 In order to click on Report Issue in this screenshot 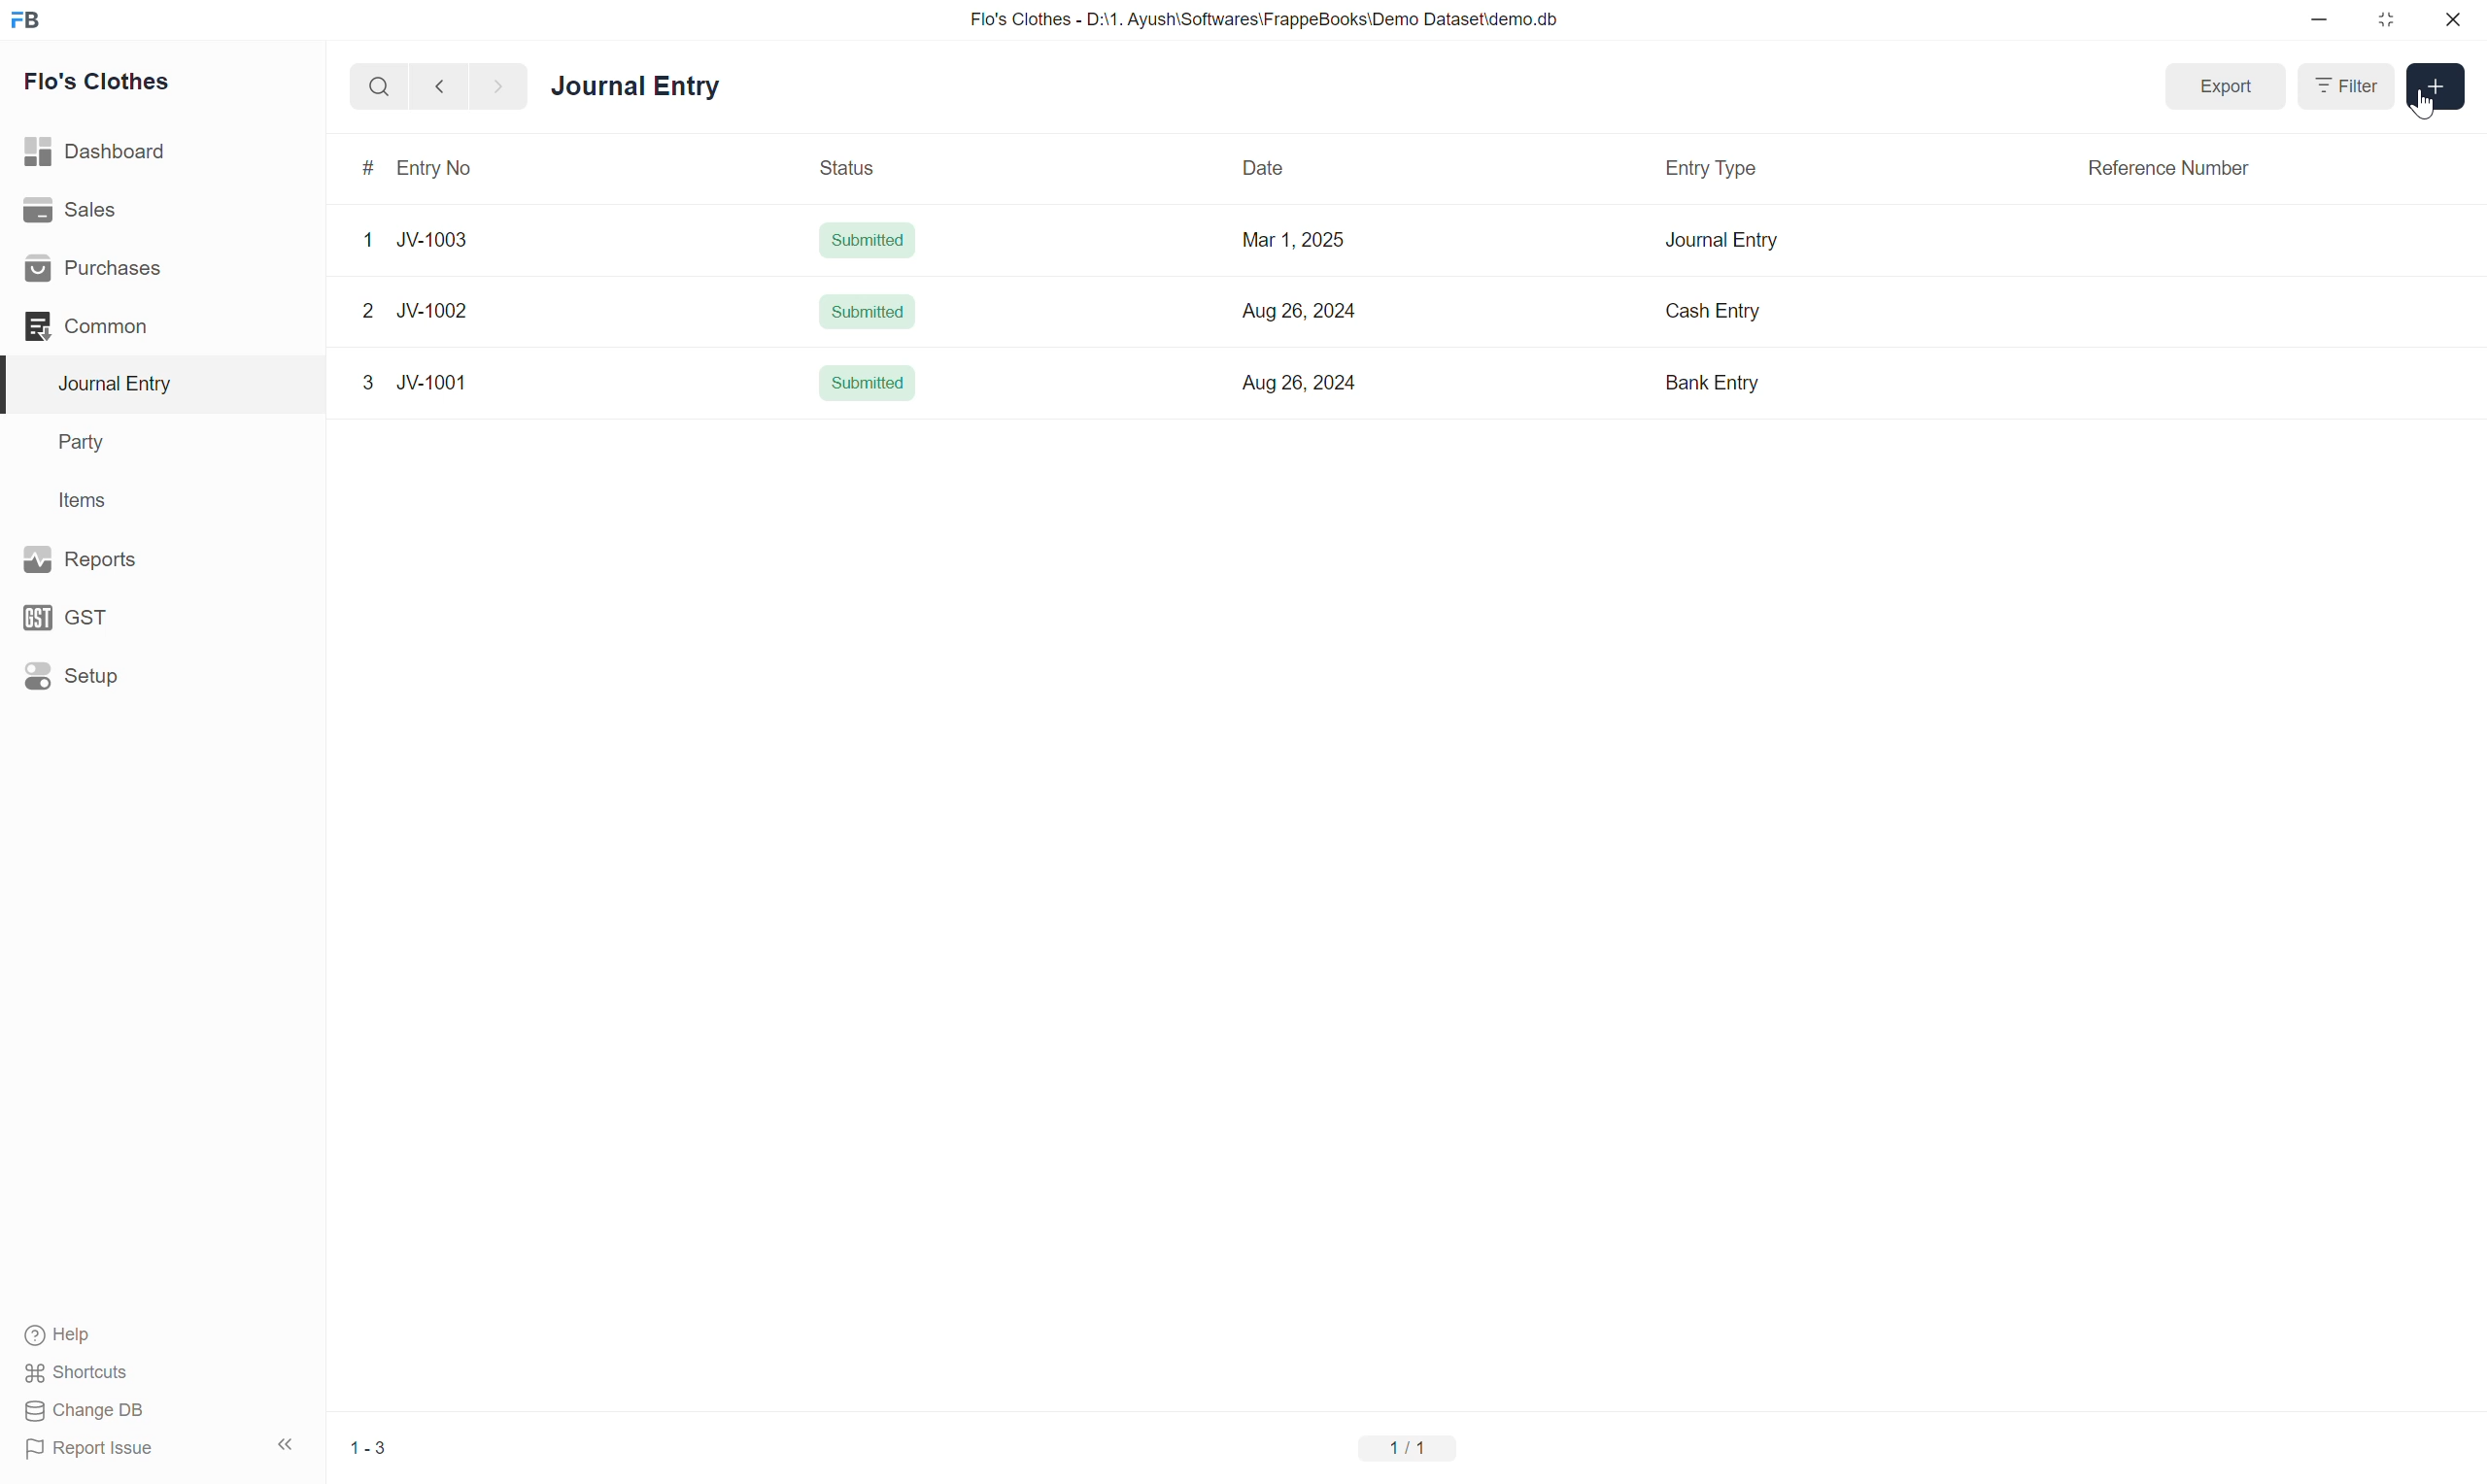, I will do `click(97, 1450)`.